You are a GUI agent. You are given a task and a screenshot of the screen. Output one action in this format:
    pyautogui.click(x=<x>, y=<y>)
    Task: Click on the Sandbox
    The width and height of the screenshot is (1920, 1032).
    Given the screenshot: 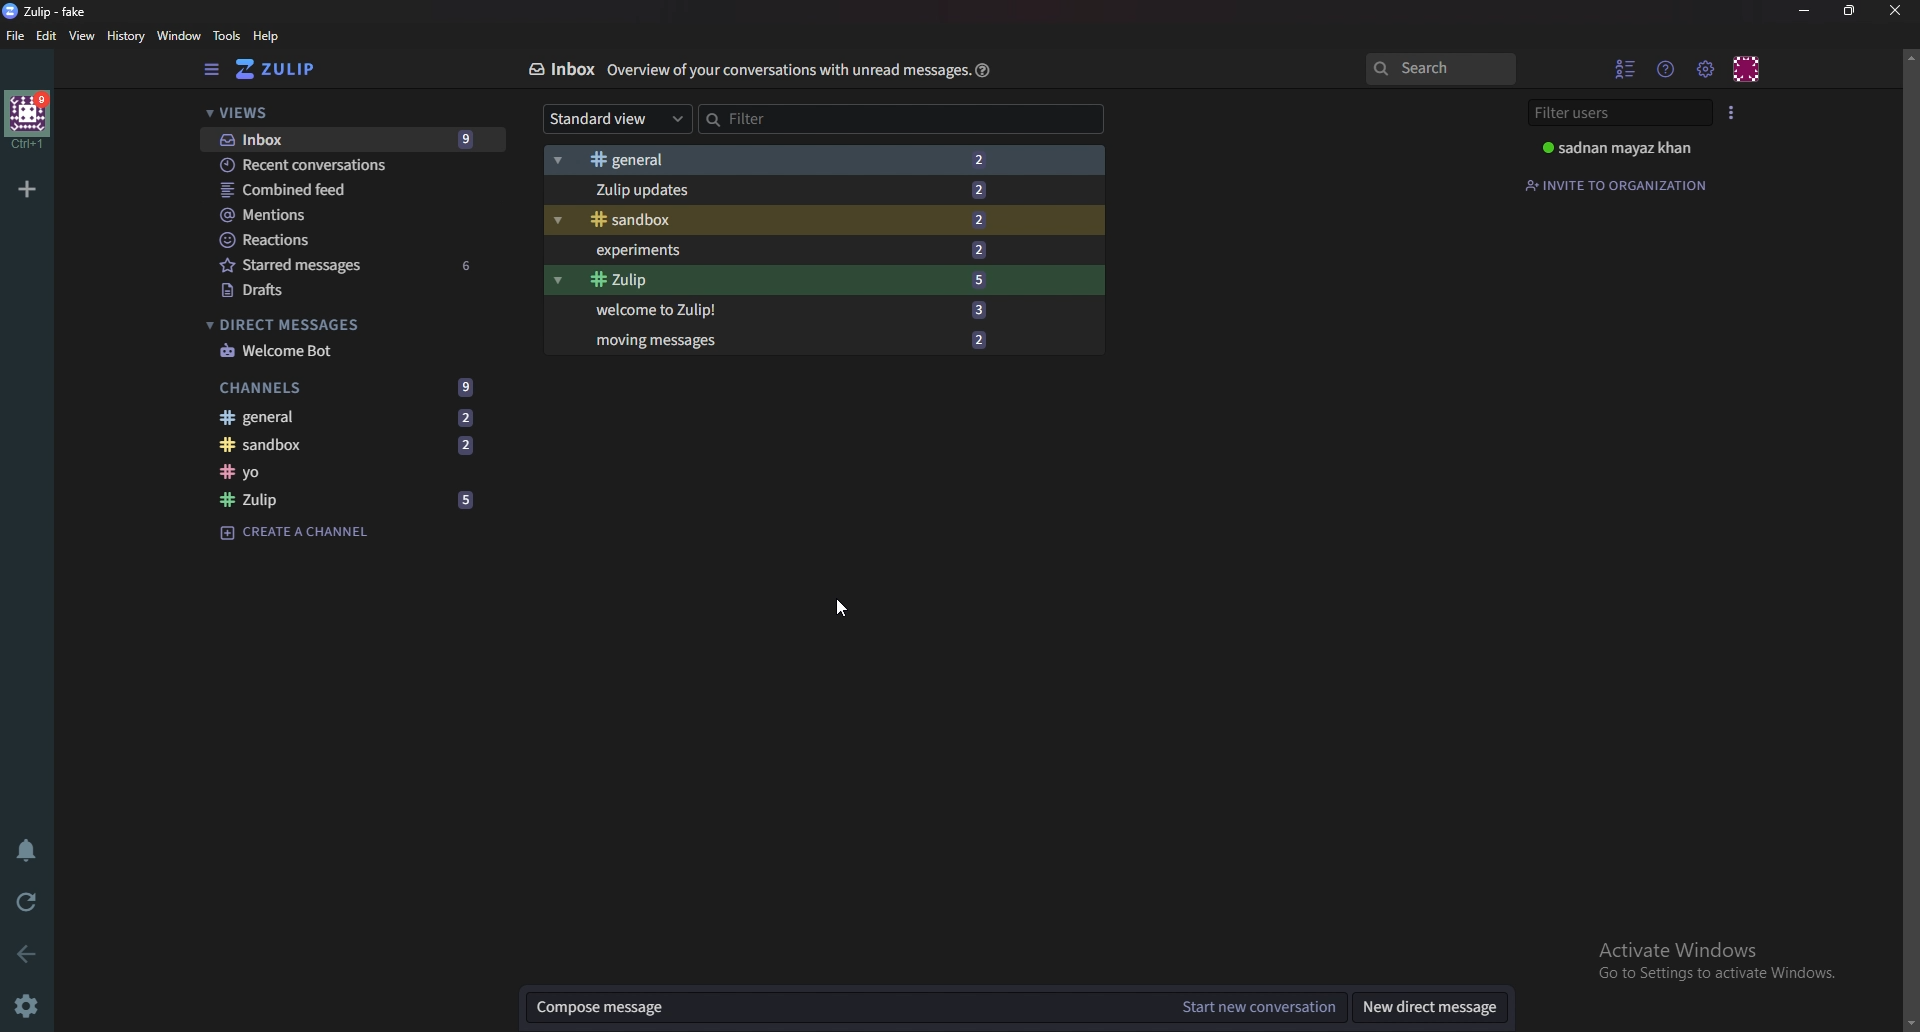 What is the action you would take?
    pyautogui.click(x=795, y=220)
    